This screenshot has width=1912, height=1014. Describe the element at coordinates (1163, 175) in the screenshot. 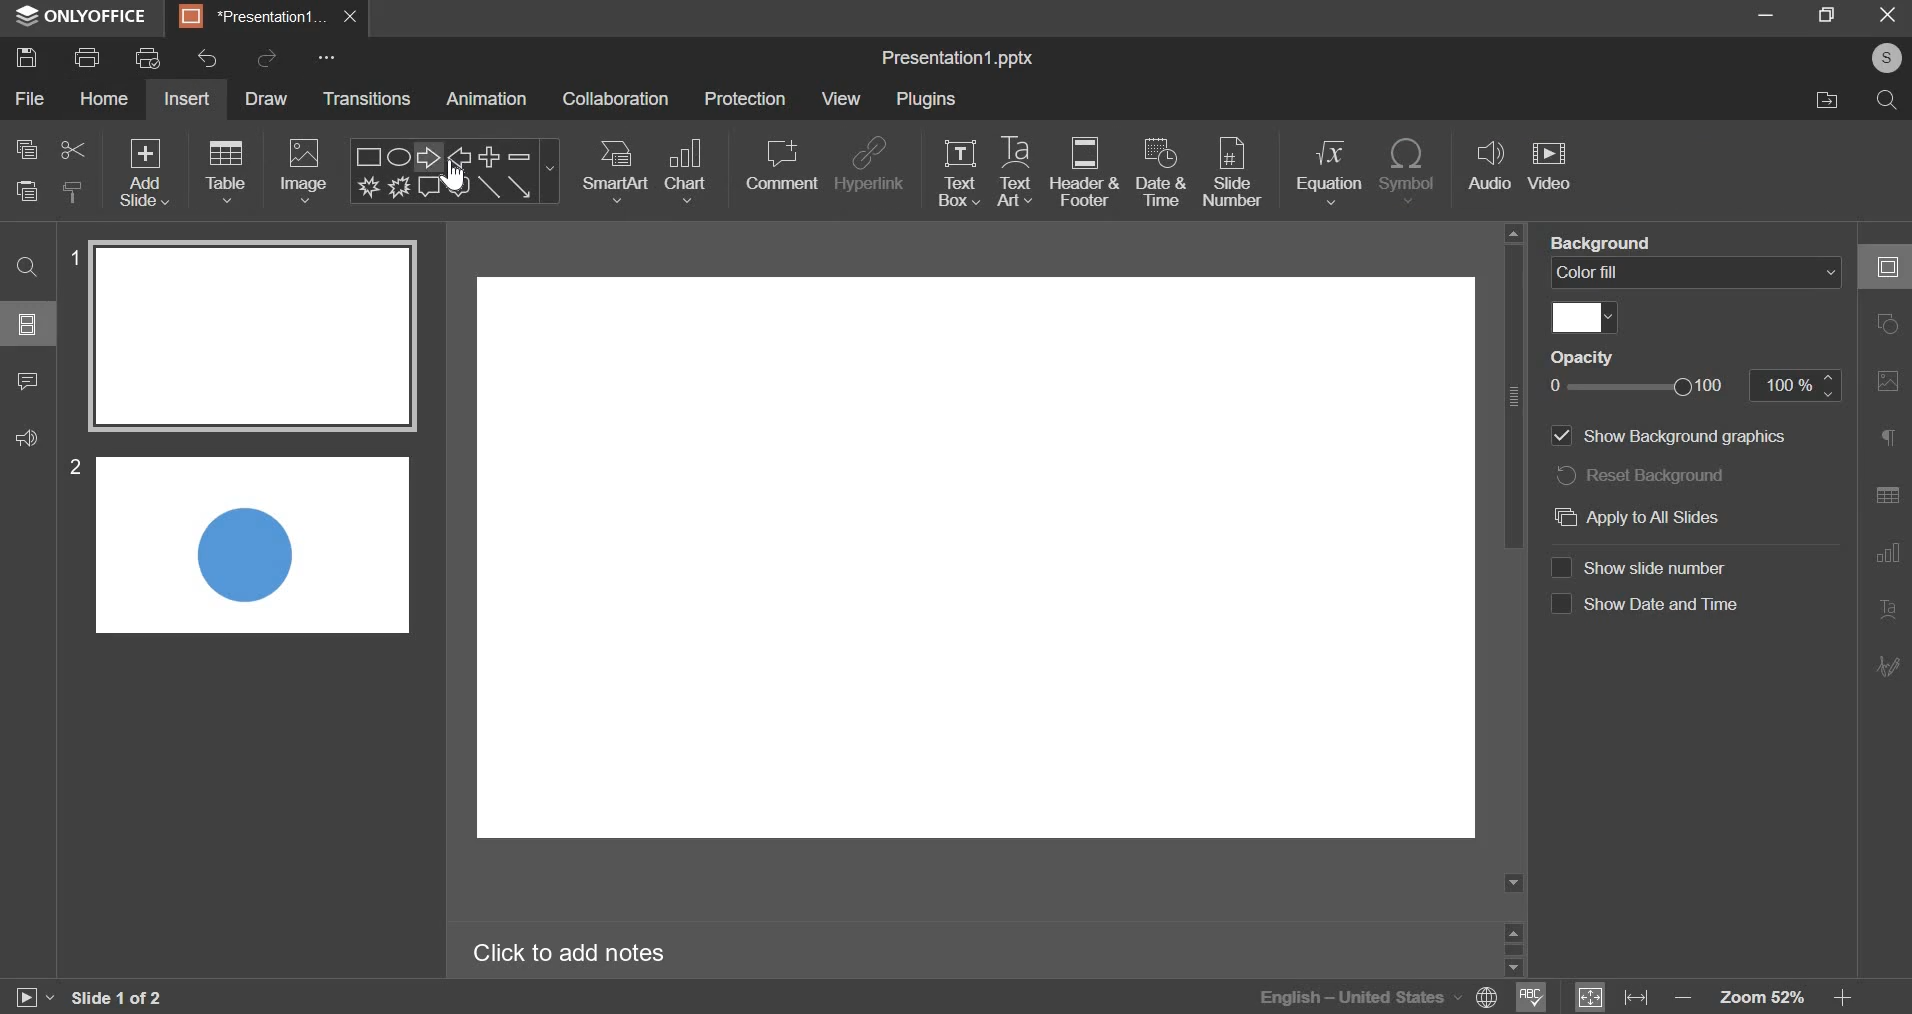

I see `date & time` at that location.